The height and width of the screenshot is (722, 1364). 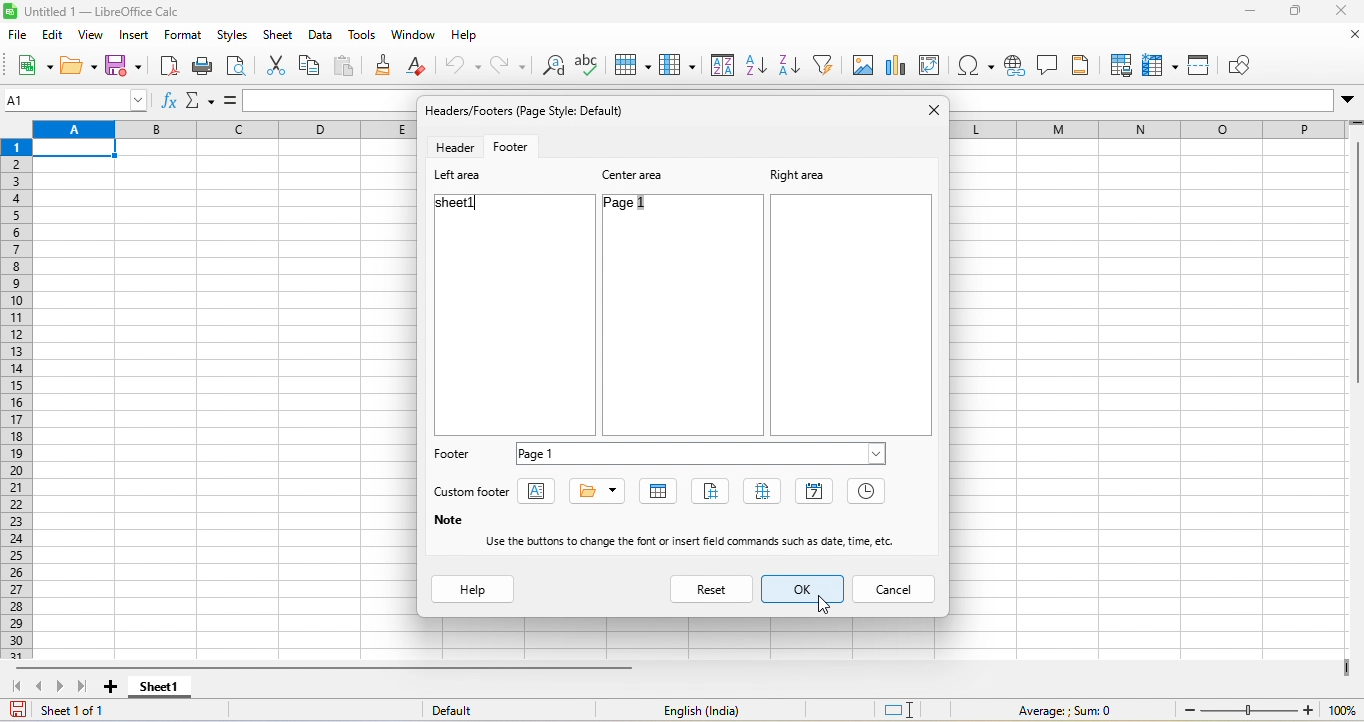 What do you see at coordinates (474, 590) in the screenshot?
I see `help` at bounding box center [474, 590].